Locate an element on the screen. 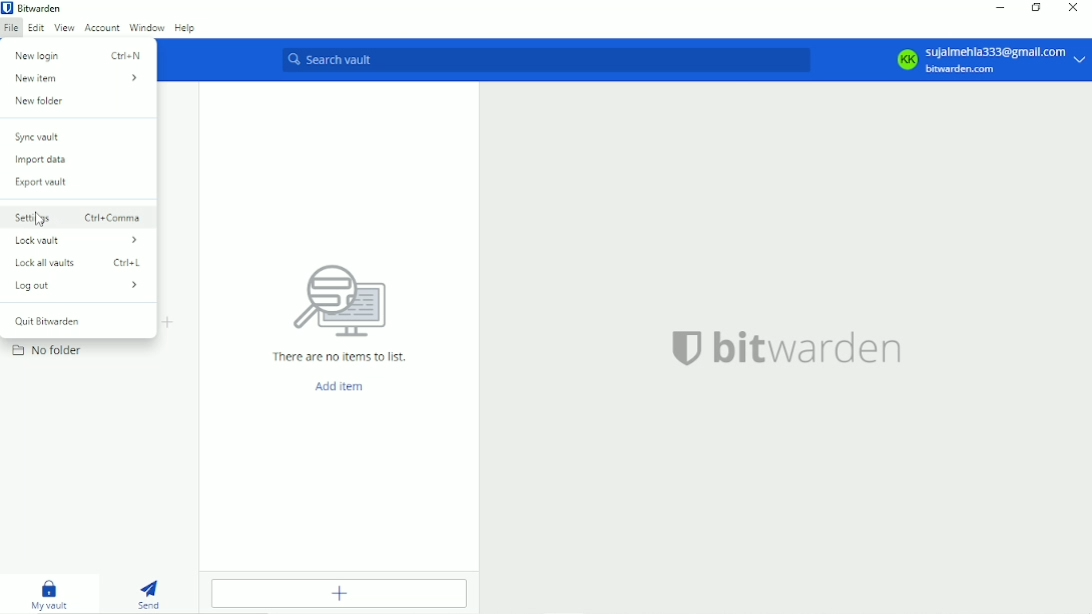 The width and height of the screenshot is (1092, 614). Account is located at coordinates (102, 26).